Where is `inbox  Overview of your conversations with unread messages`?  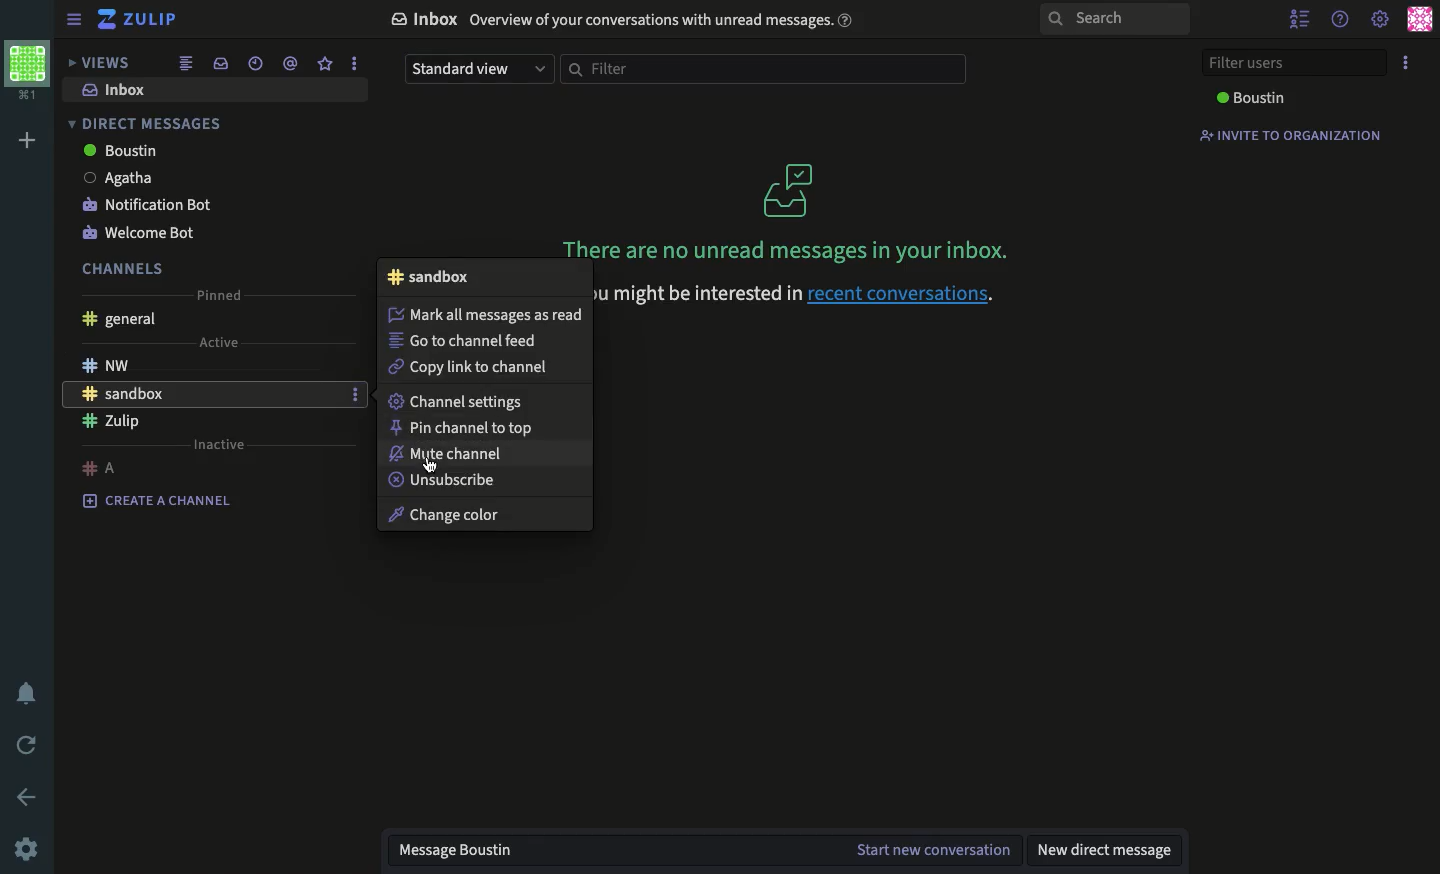
inbox  Overview of your conversations with unread messages is located at coordinates (624, 21).